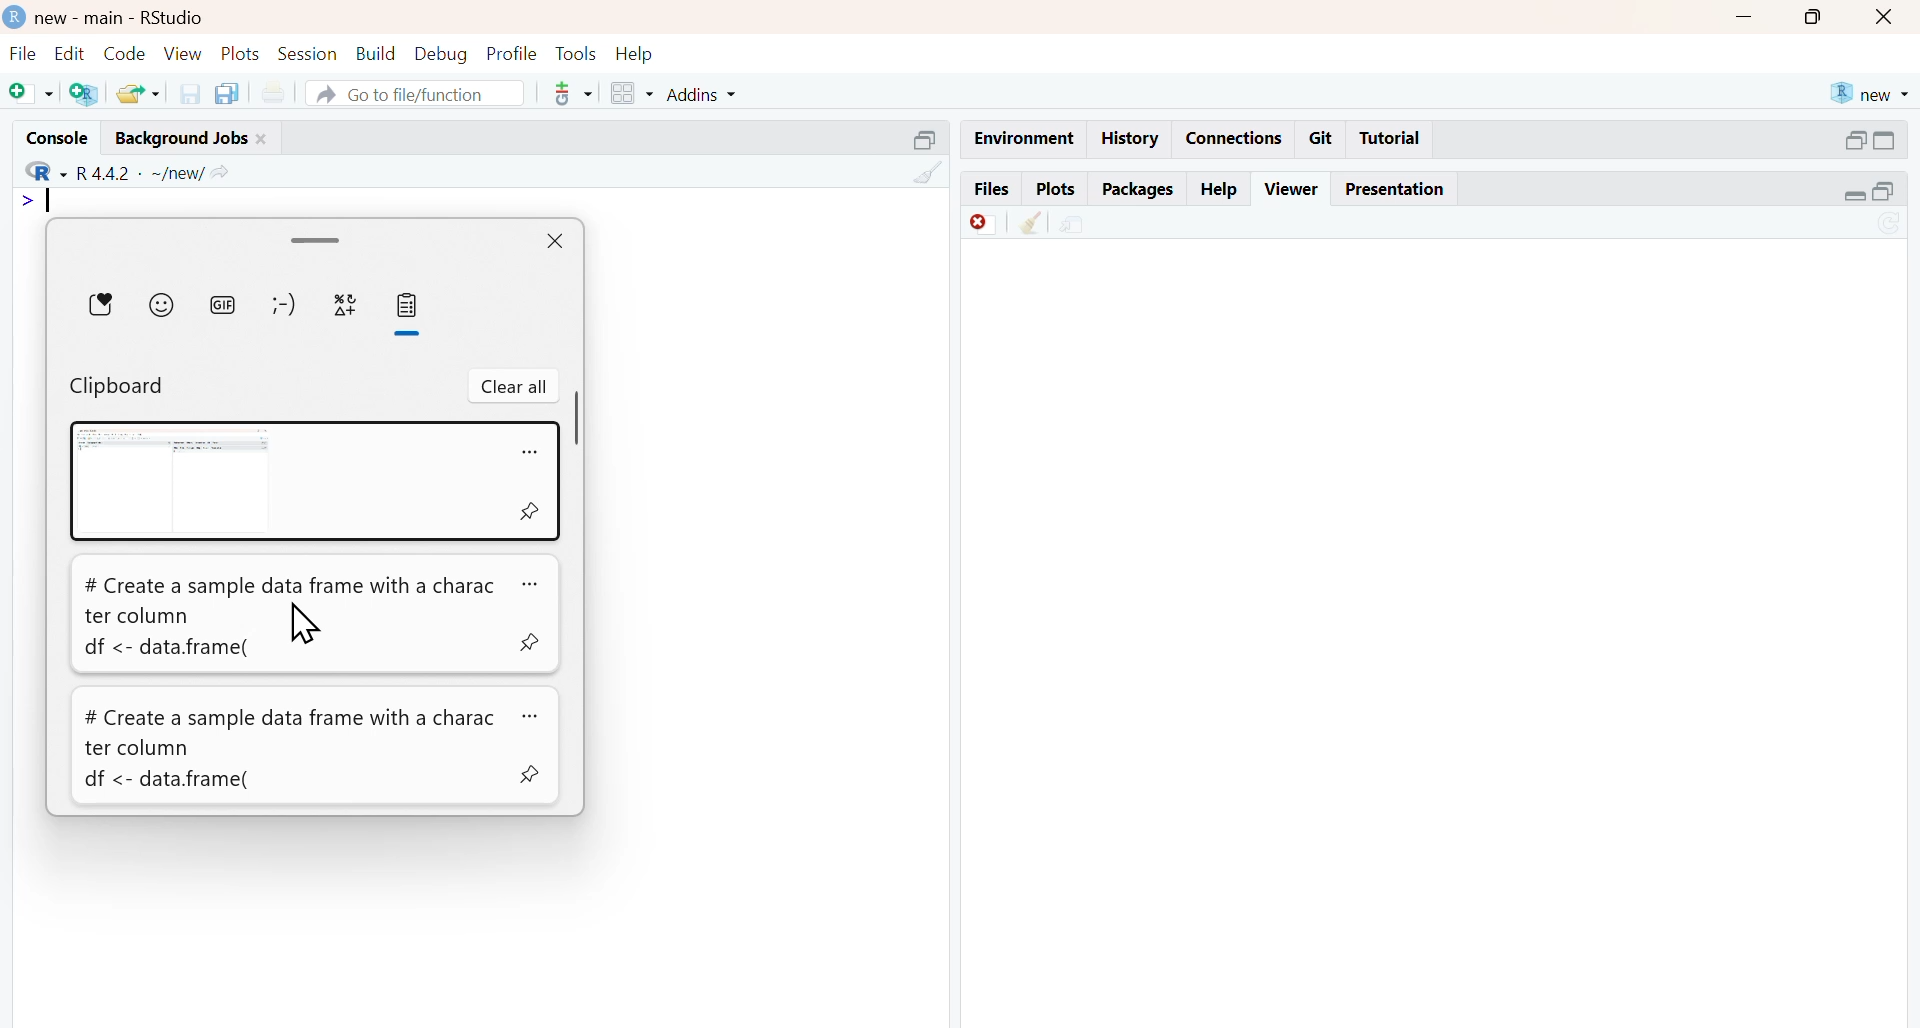 Image resolution: width=1920 pixels, height=1028 pixels. Describe the element at coordinates (1392, 189) in the screenshot. I see `presentation` at that location.